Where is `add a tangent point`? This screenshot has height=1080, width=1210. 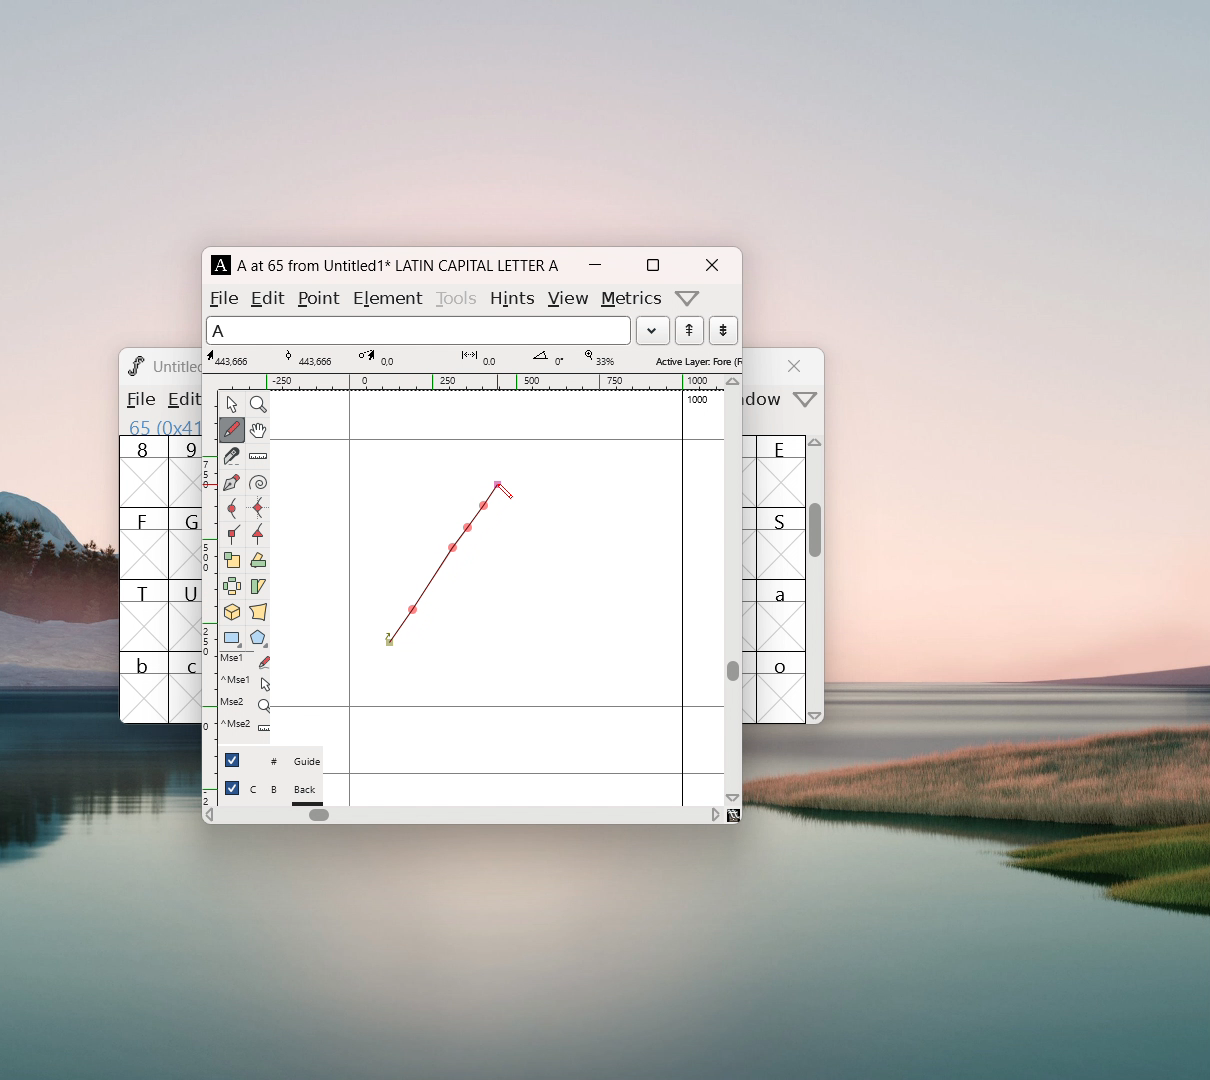
add a tangent point is located at coordinates (257, 534).